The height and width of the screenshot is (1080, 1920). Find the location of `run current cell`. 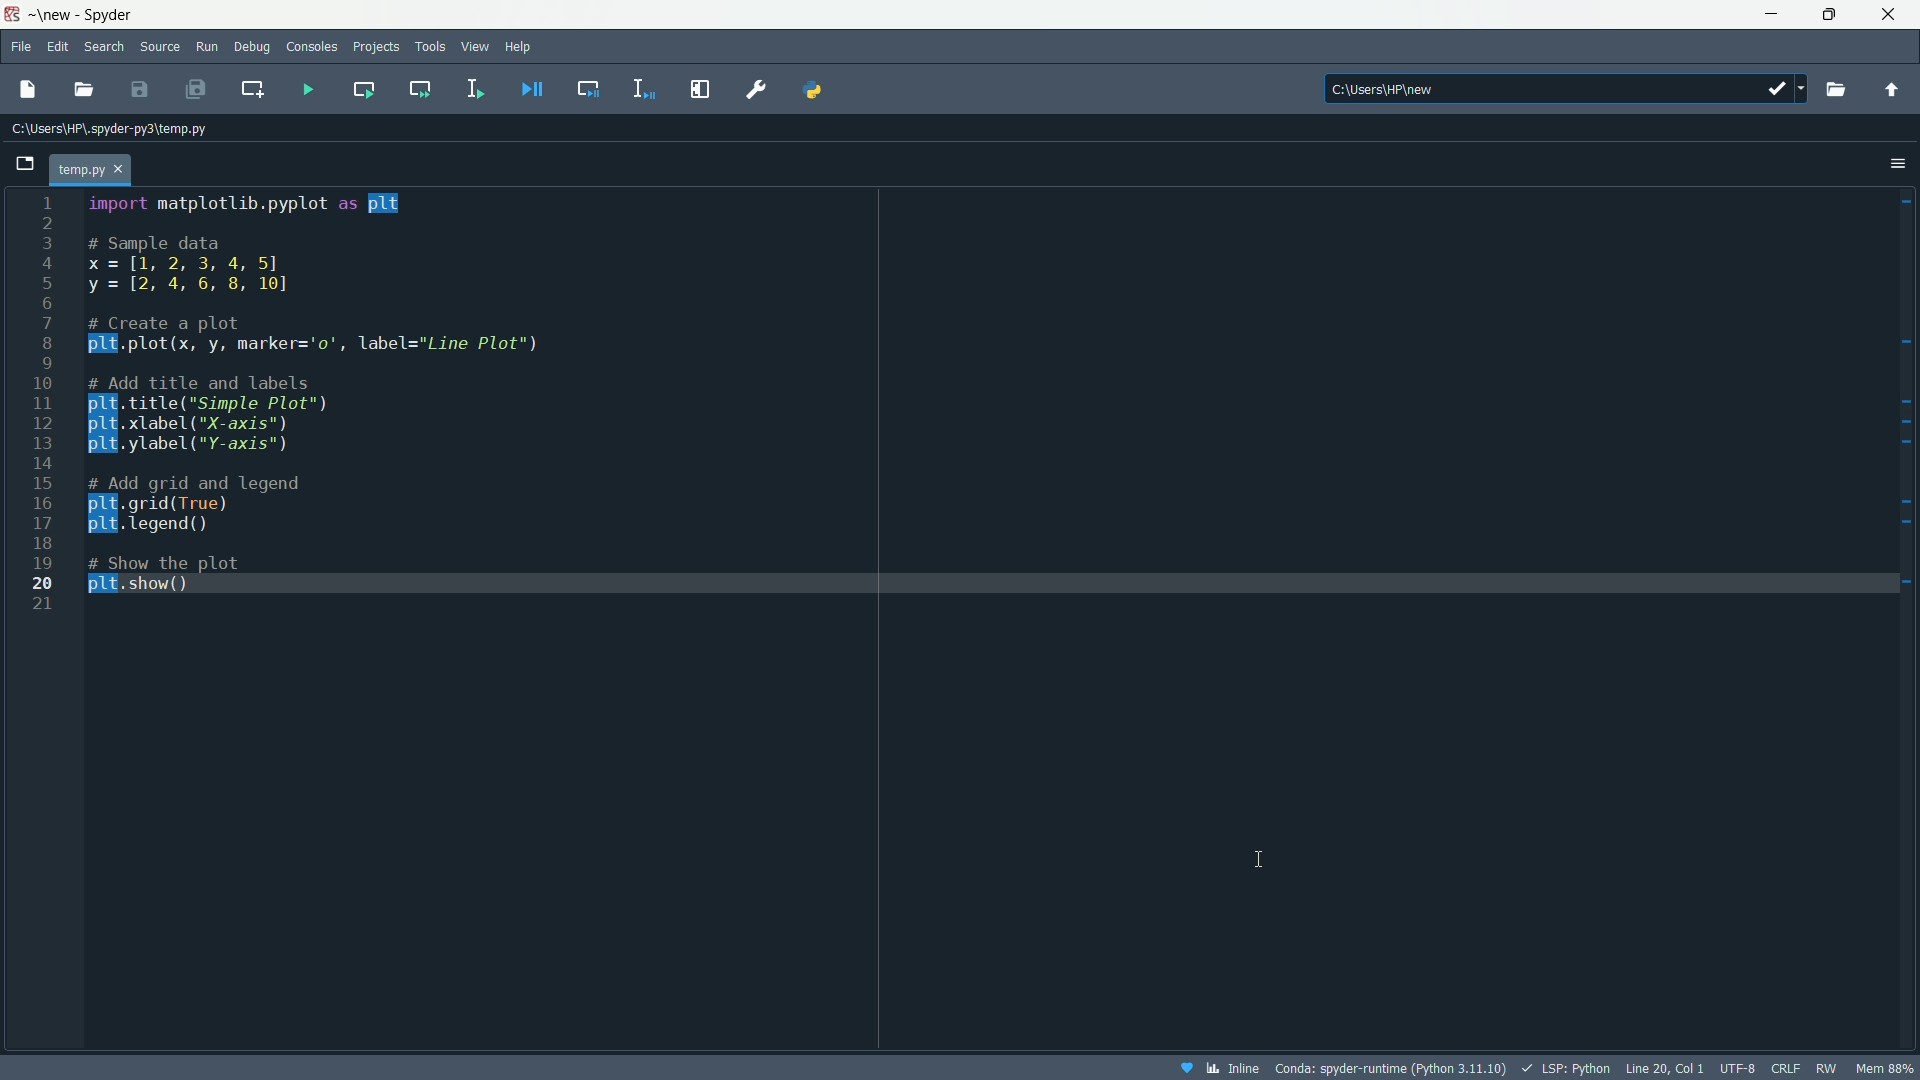

run current cell is located at coordinates (363, 88).